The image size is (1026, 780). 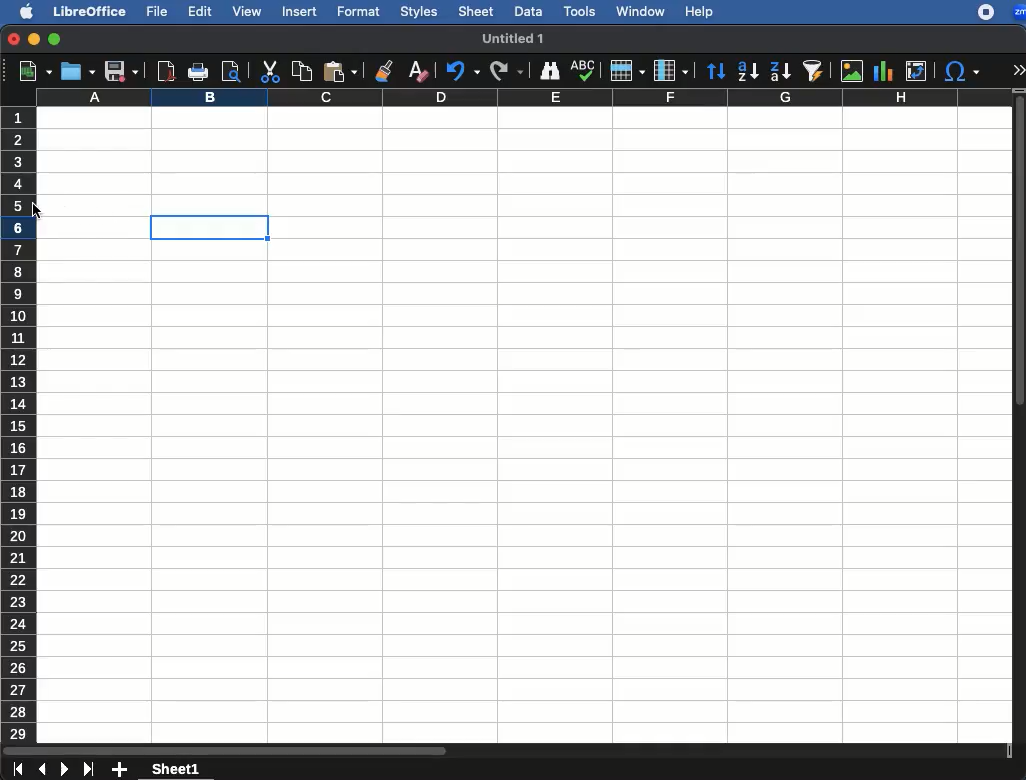 What do you see at coordinates (780, 71) in the screenshot?
I see `descending` at bounding box center [780, 71].